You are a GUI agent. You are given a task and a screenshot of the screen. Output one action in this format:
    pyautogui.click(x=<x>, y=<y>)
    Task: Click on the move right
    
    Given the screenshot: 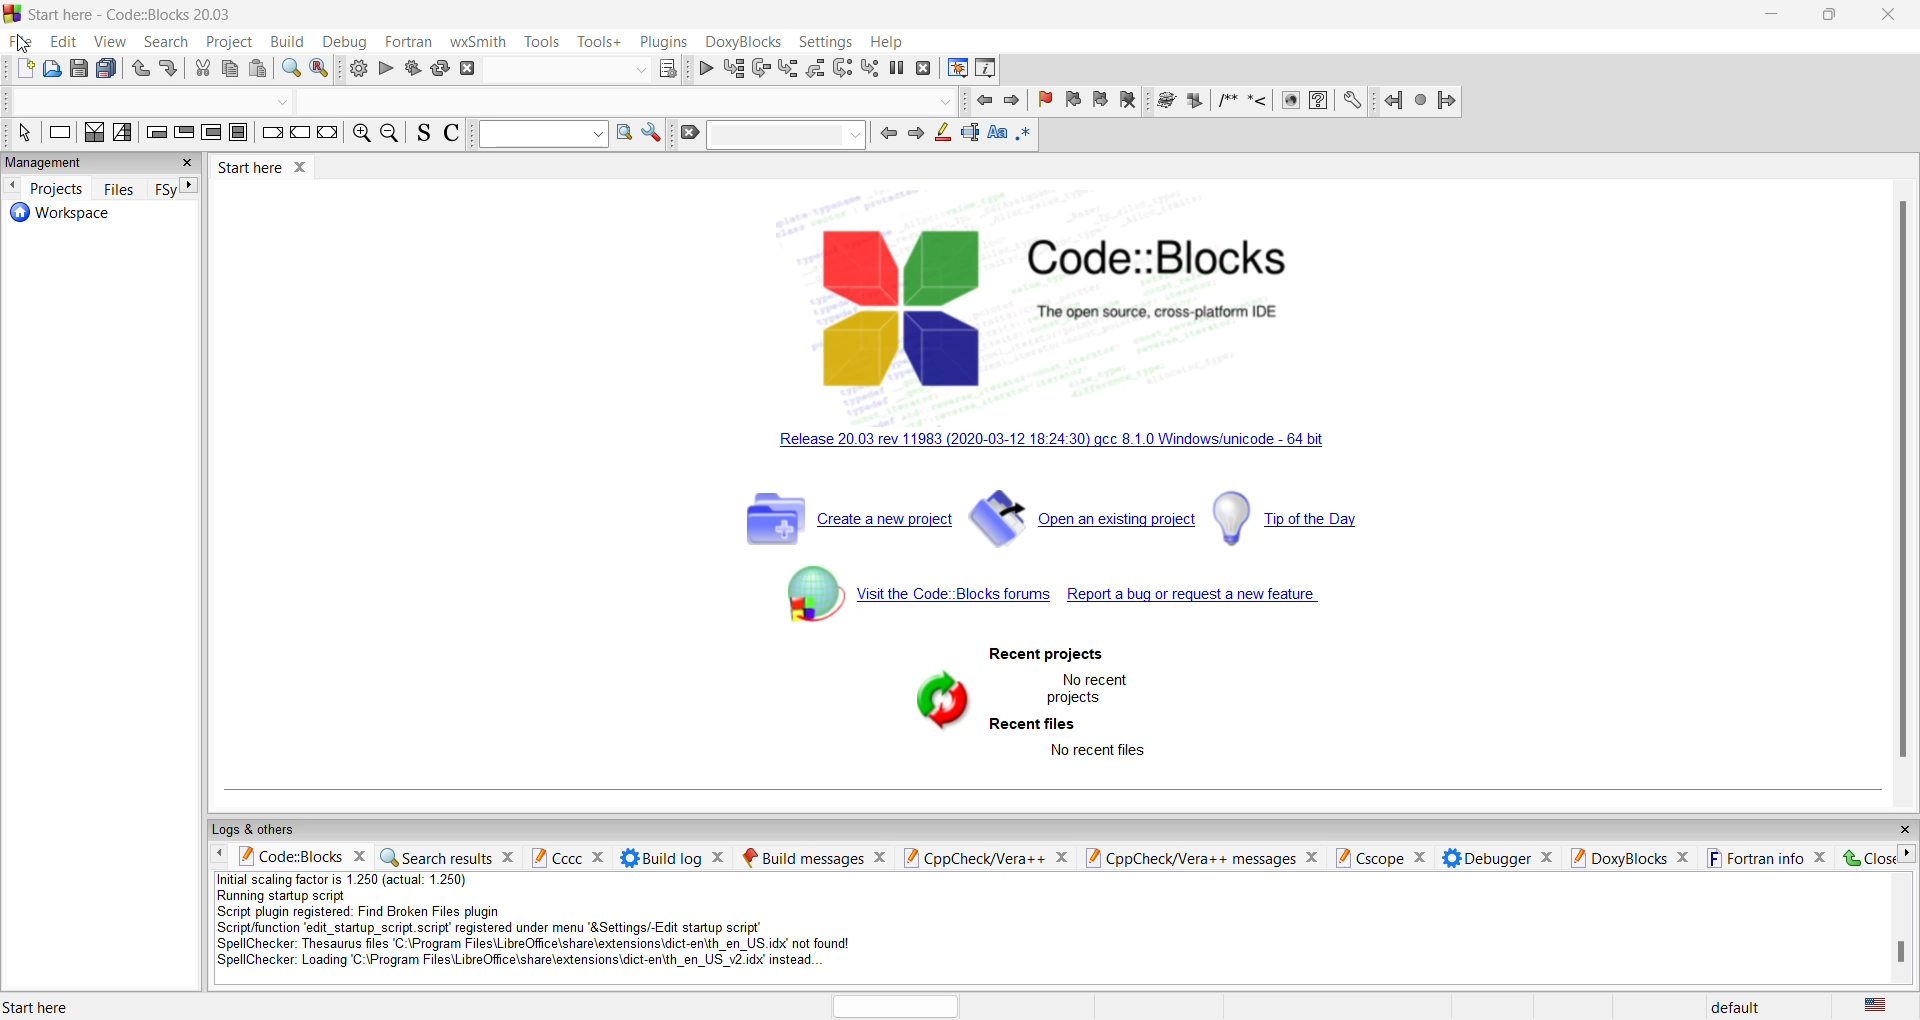 What is the action you would take?
    pyautogui.click(x=1908, y=854)
    